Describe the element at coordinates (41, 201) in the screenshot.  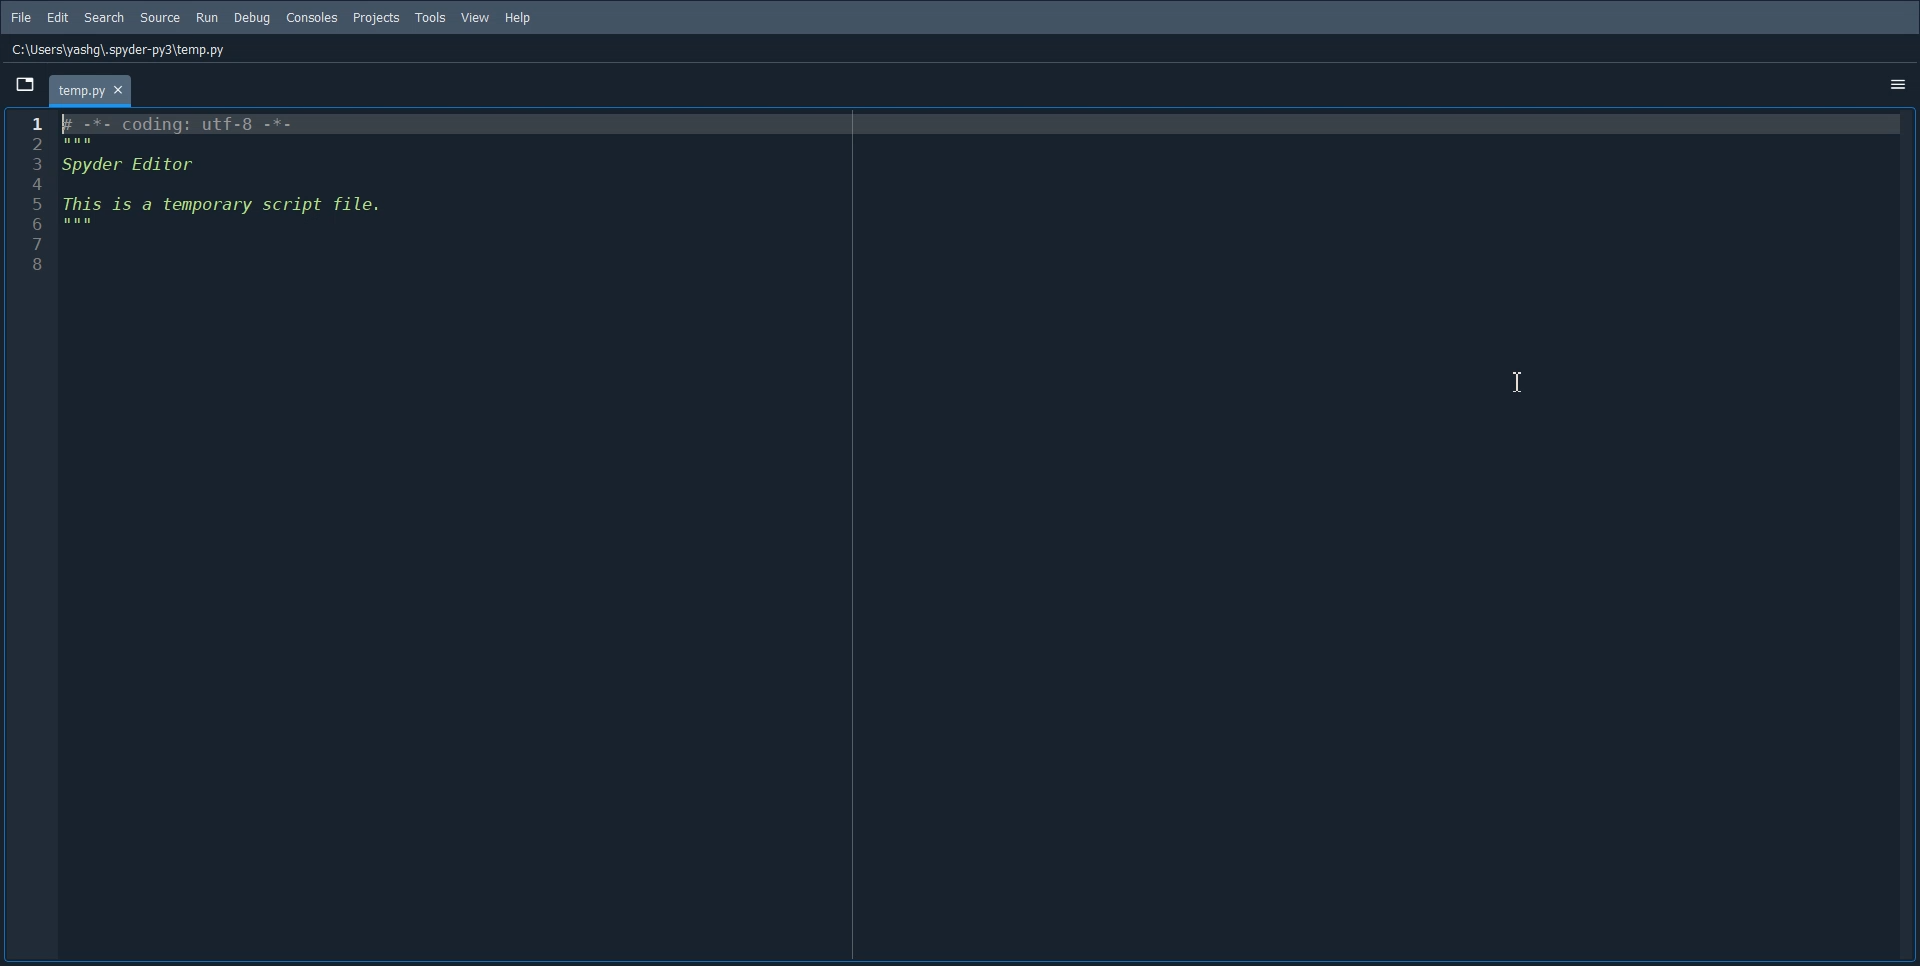
I see `Line number` at that location.